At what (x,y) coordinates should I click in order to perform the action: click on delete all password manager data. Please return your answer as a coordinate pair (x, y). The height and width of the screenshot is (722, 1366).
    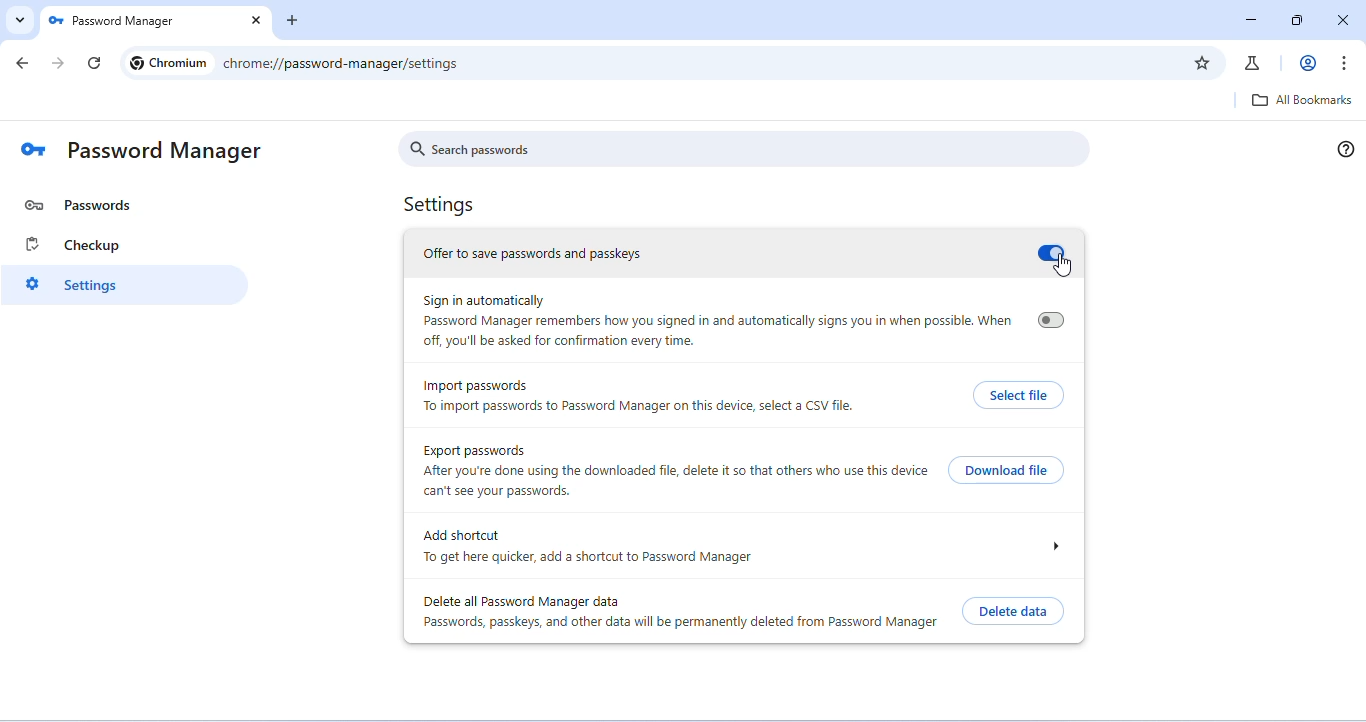
    Looking at the image, I should click on (522, 601).